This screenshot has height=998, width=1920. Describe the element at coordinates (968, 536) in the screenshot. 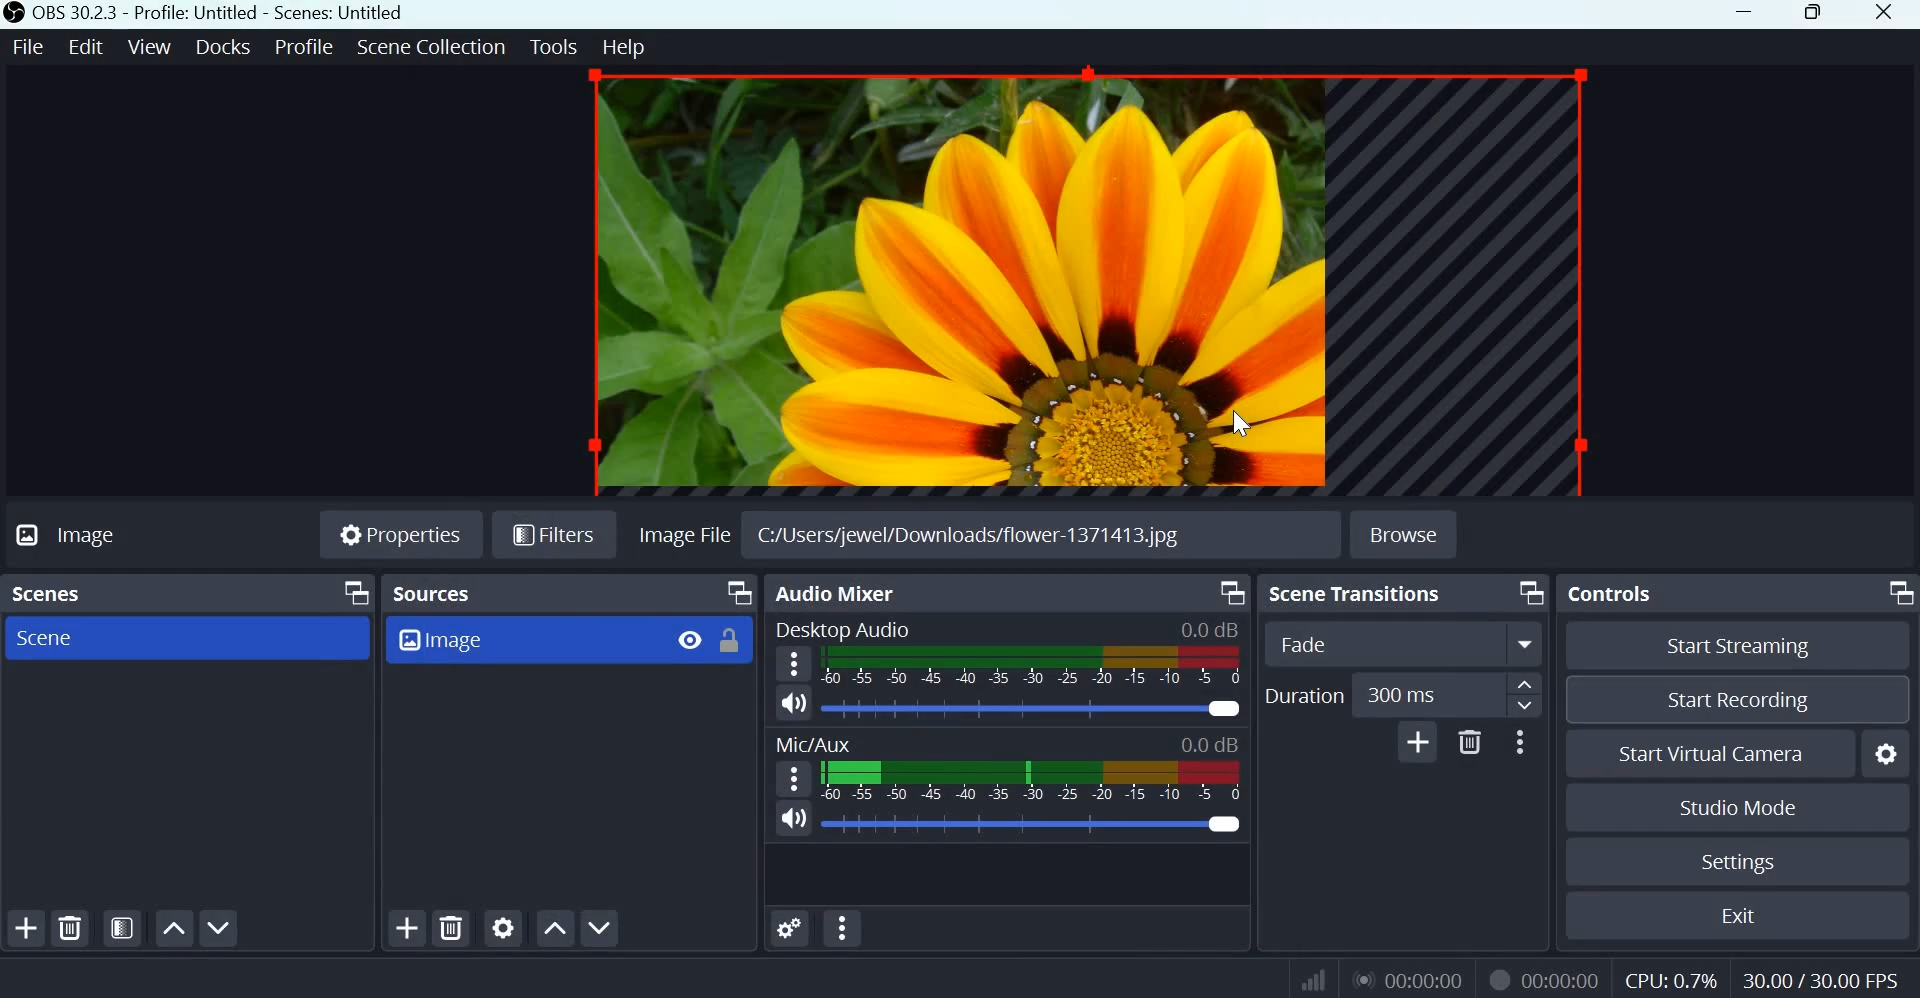

I see `C:/Users/jewel/Downloads/flower-1371413.jpg` at that location.